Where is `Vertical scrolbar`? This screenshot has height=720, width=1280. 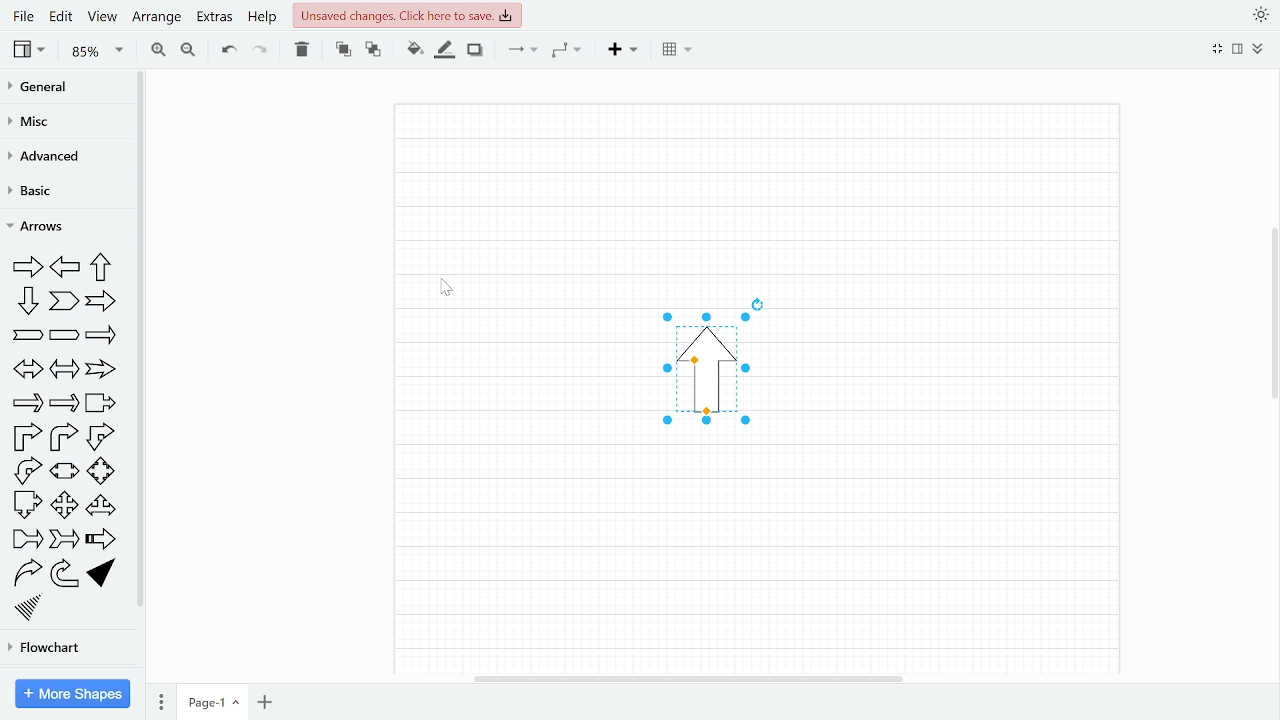
Vertical scrolbar is located at coordinates (1272, 320).